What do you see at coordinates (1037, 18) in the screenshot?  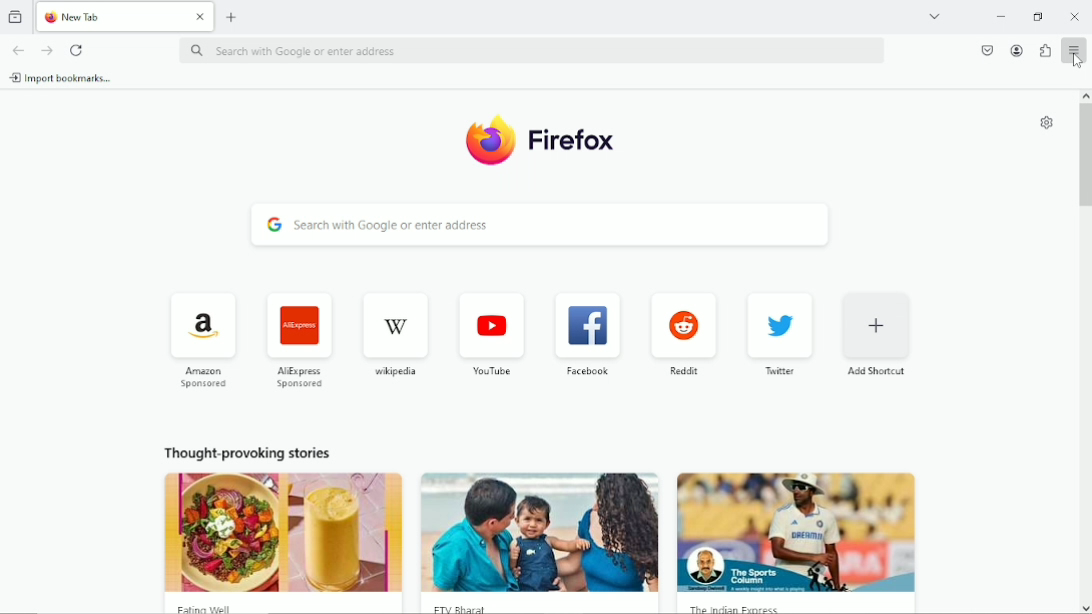 I see `restore down` at bounding box center [1037, 18].